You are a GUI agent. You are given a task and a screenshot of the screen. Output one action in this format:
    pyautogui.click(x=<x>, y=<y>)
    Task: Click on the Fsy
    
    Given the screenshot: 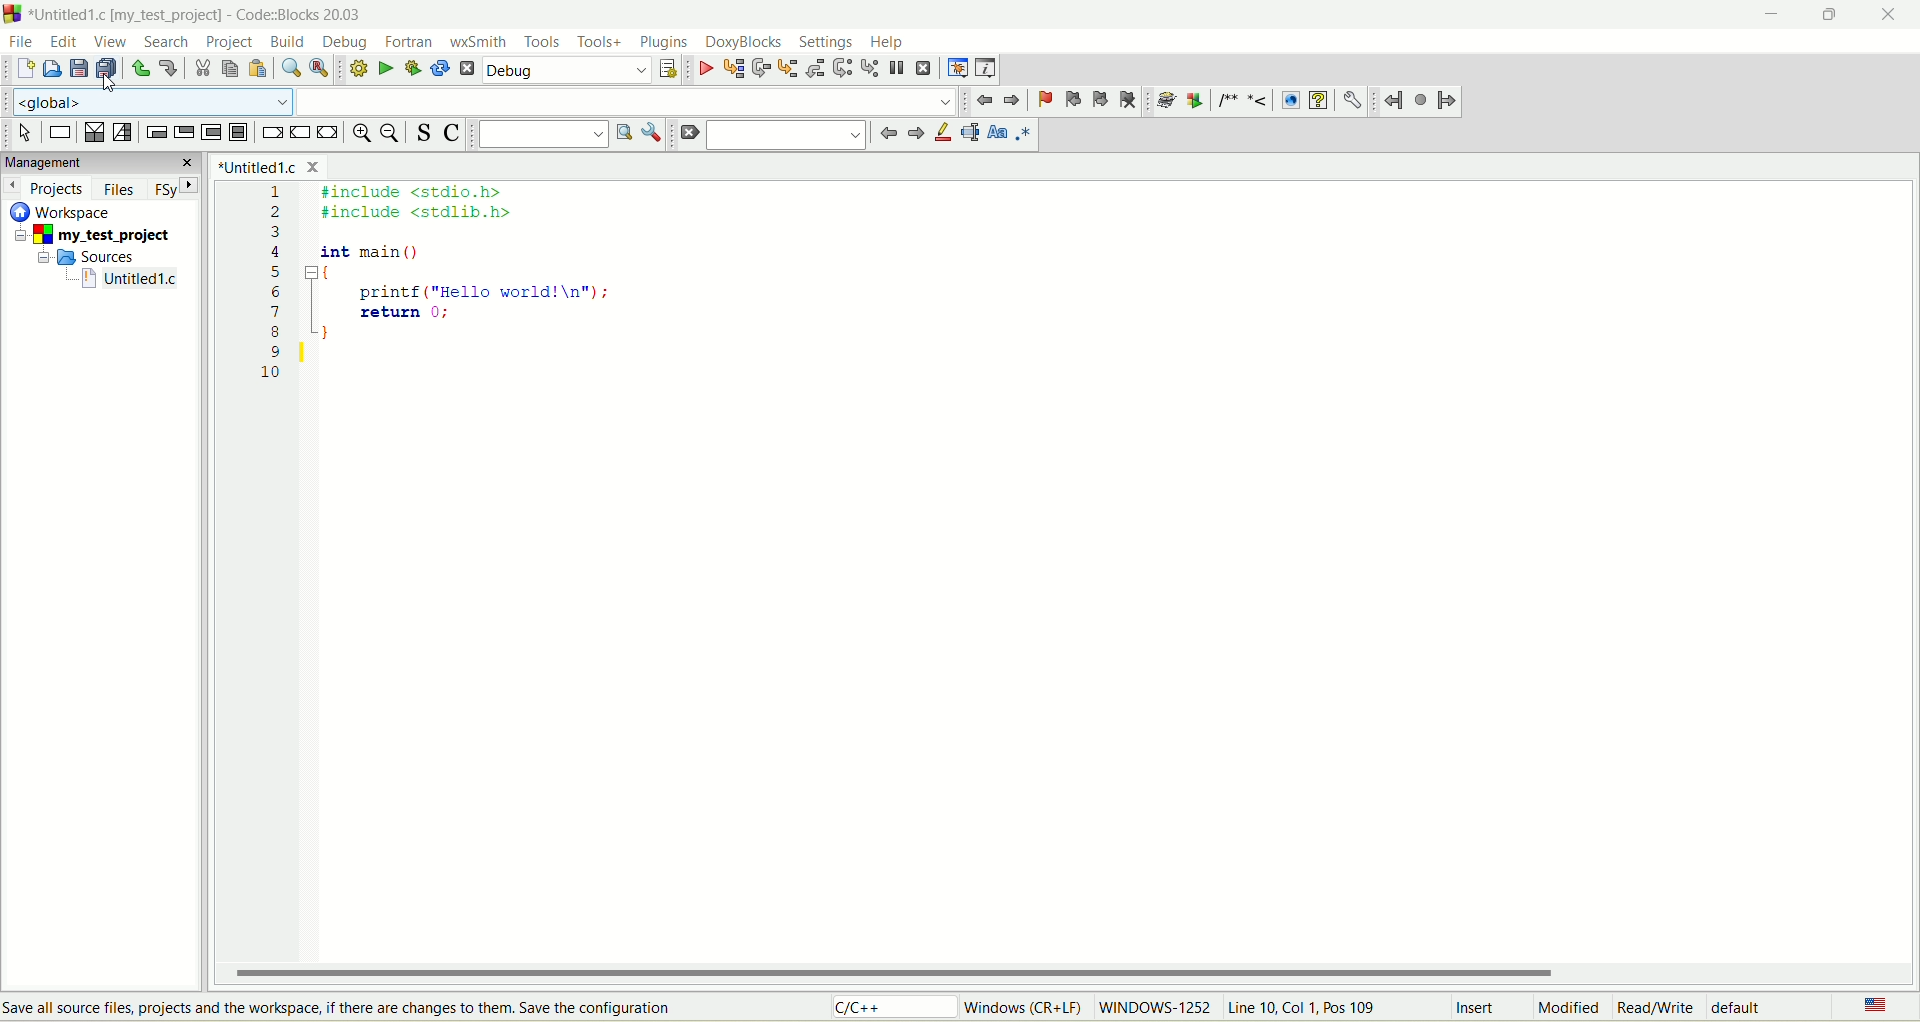 What is the action you would take?
    pyautogui.click(x=179, y=191)
    